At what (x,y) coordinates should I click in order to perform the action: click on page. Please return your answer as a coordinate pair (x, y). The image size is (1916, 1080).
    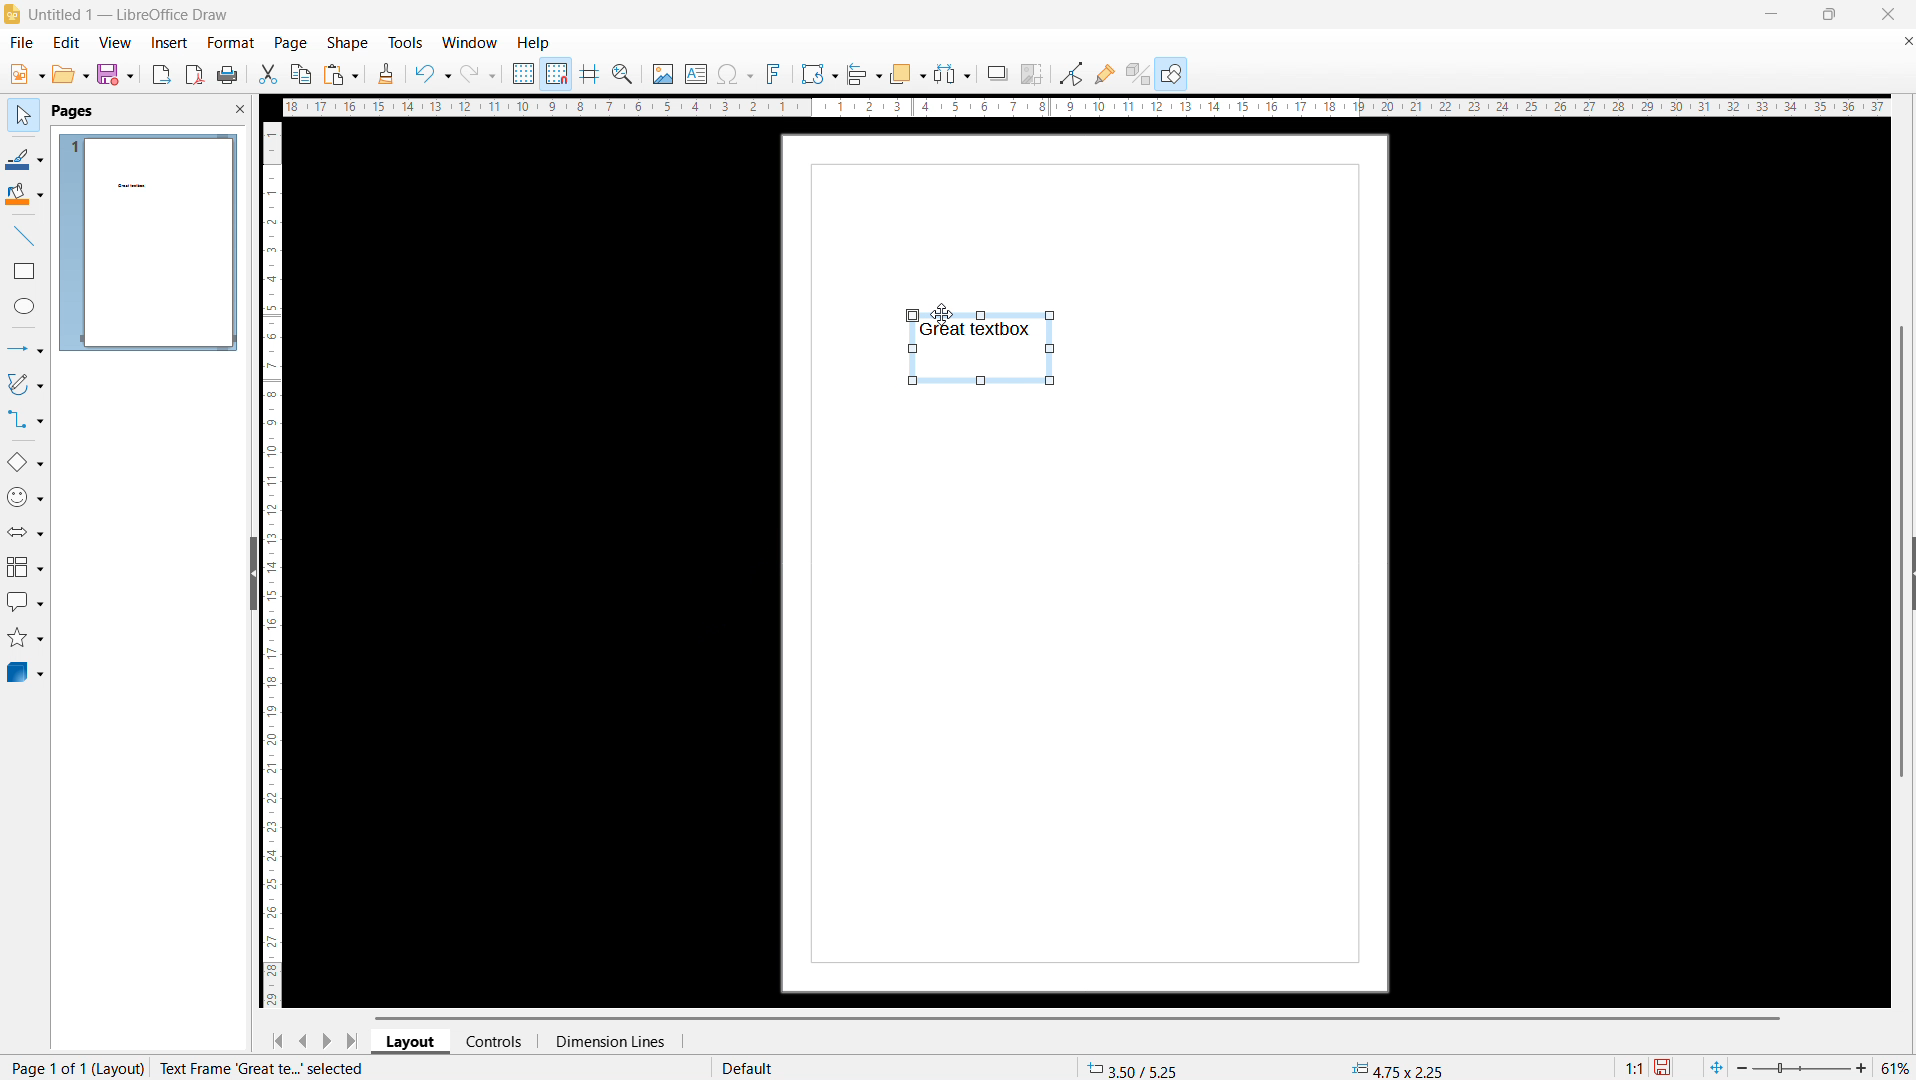
    Looking at the image, I should click on (291, 43).